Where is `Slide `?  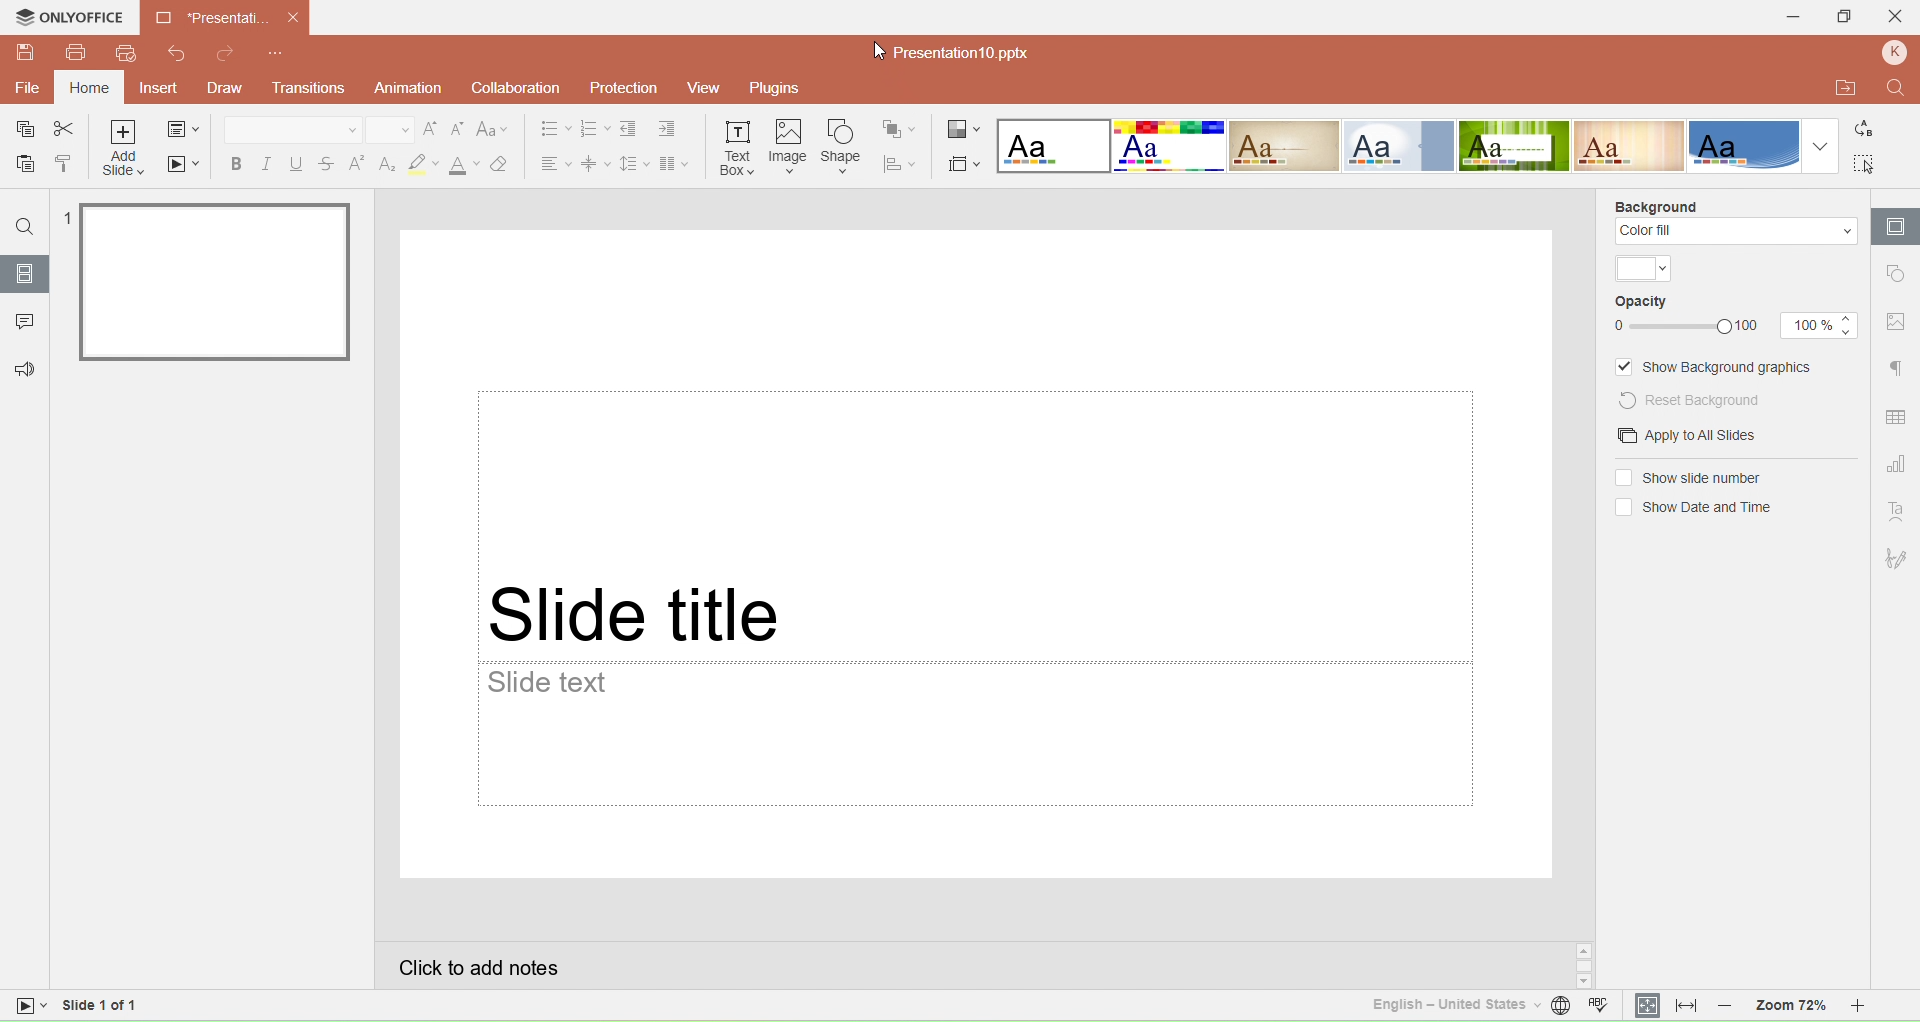 Slide  is located at coordinates (216, 281).